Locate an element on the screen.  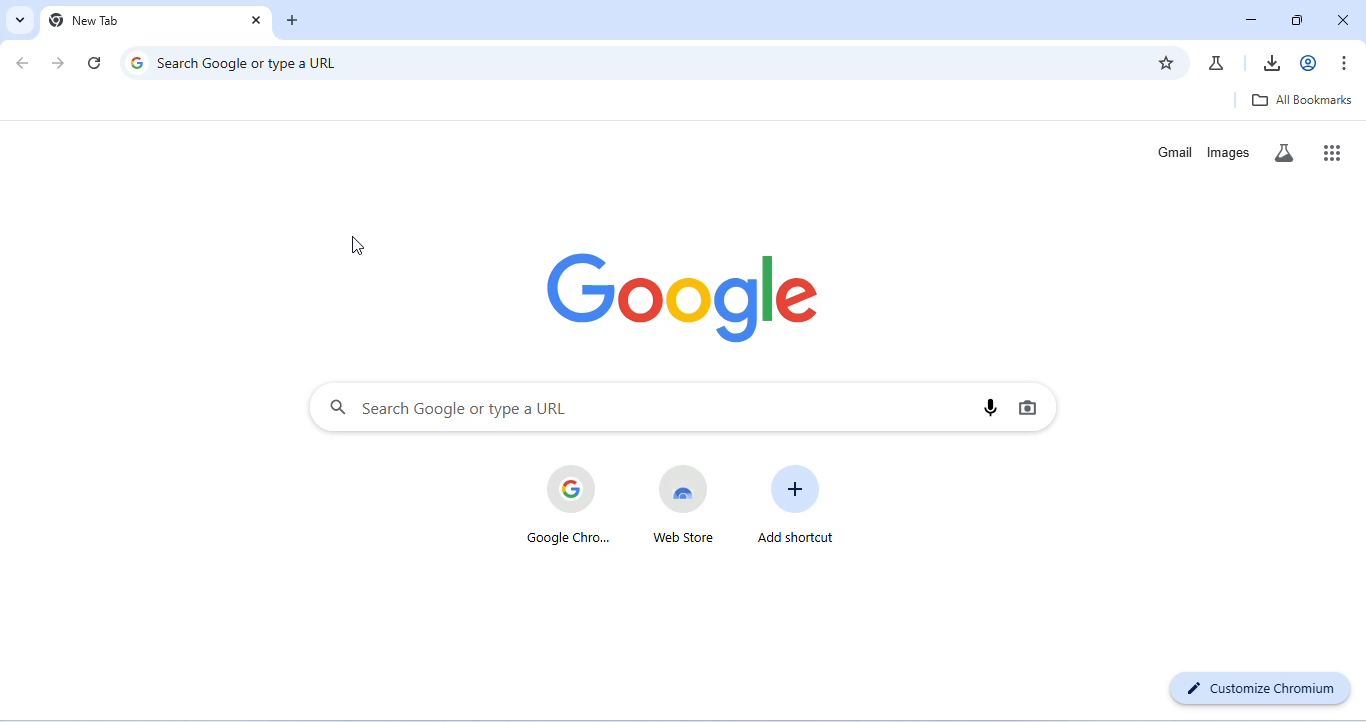
chrome labs is located at coordinates (1218, 63).